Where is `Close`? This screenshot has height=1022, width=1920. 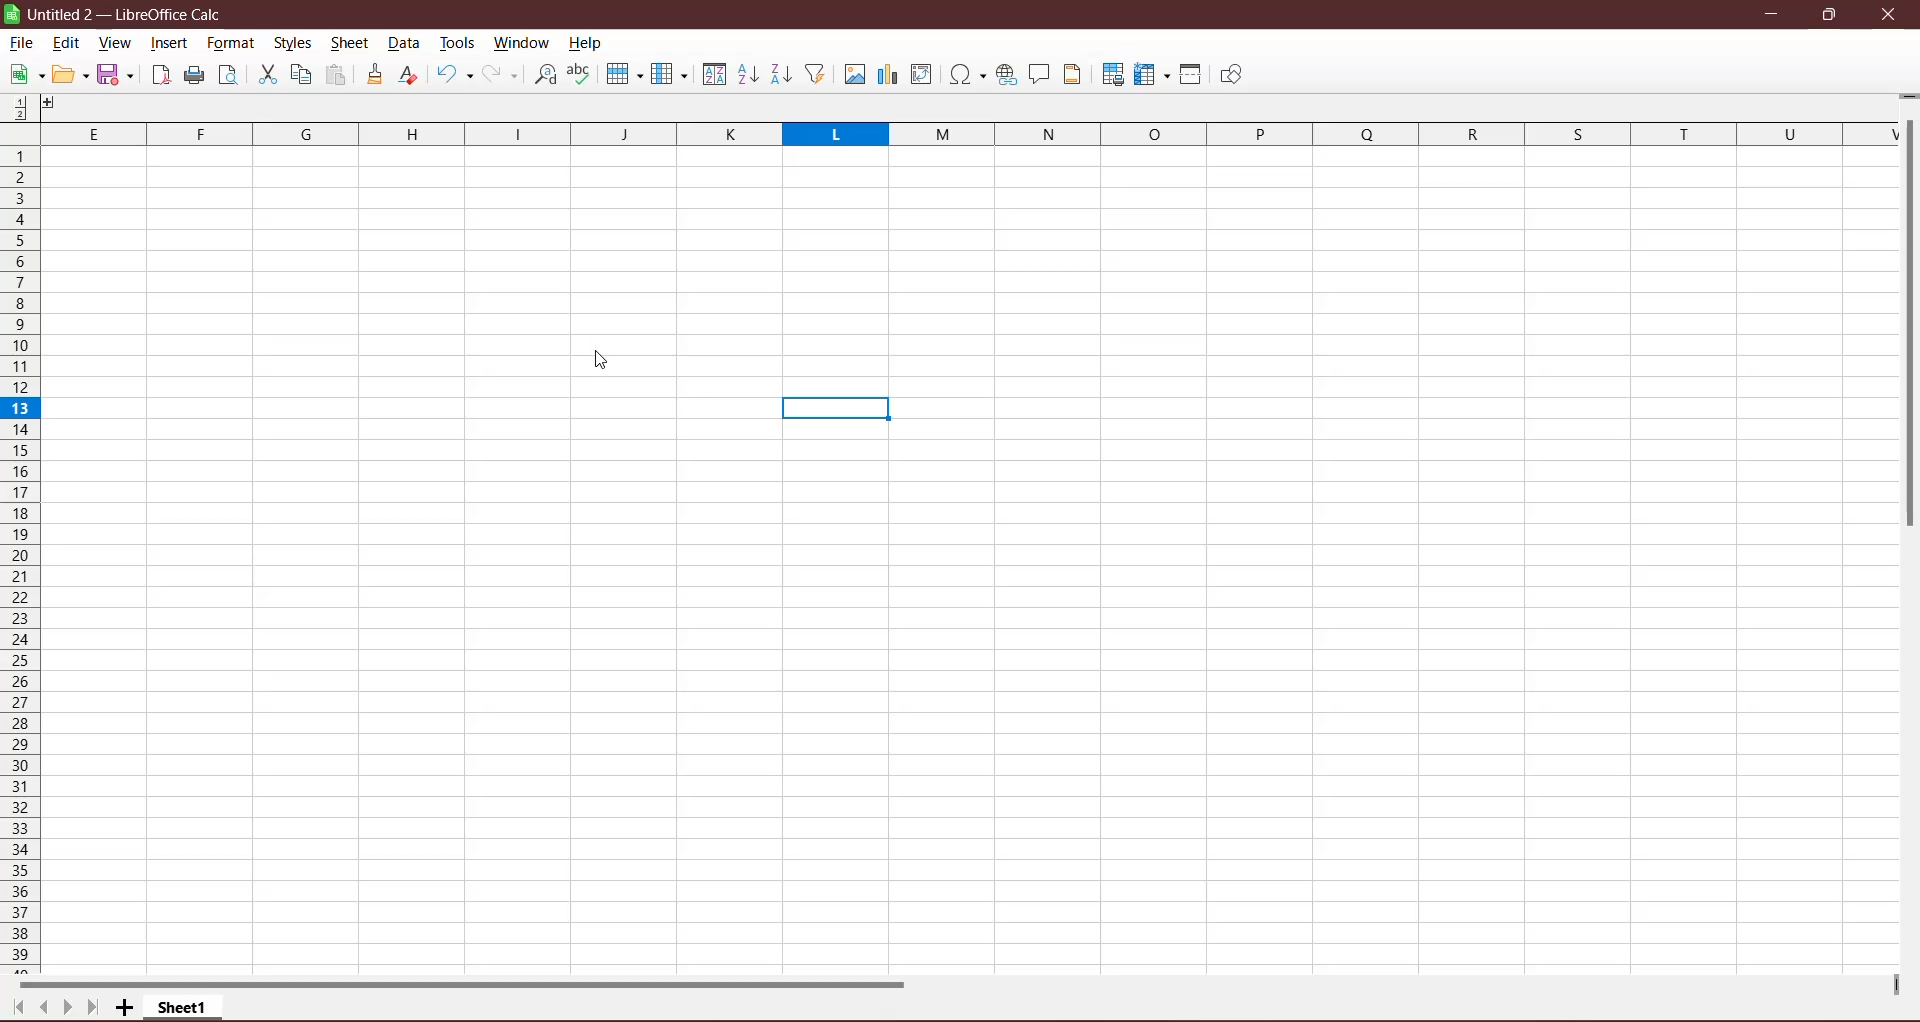 Close is located at coordinates (1889, 15).